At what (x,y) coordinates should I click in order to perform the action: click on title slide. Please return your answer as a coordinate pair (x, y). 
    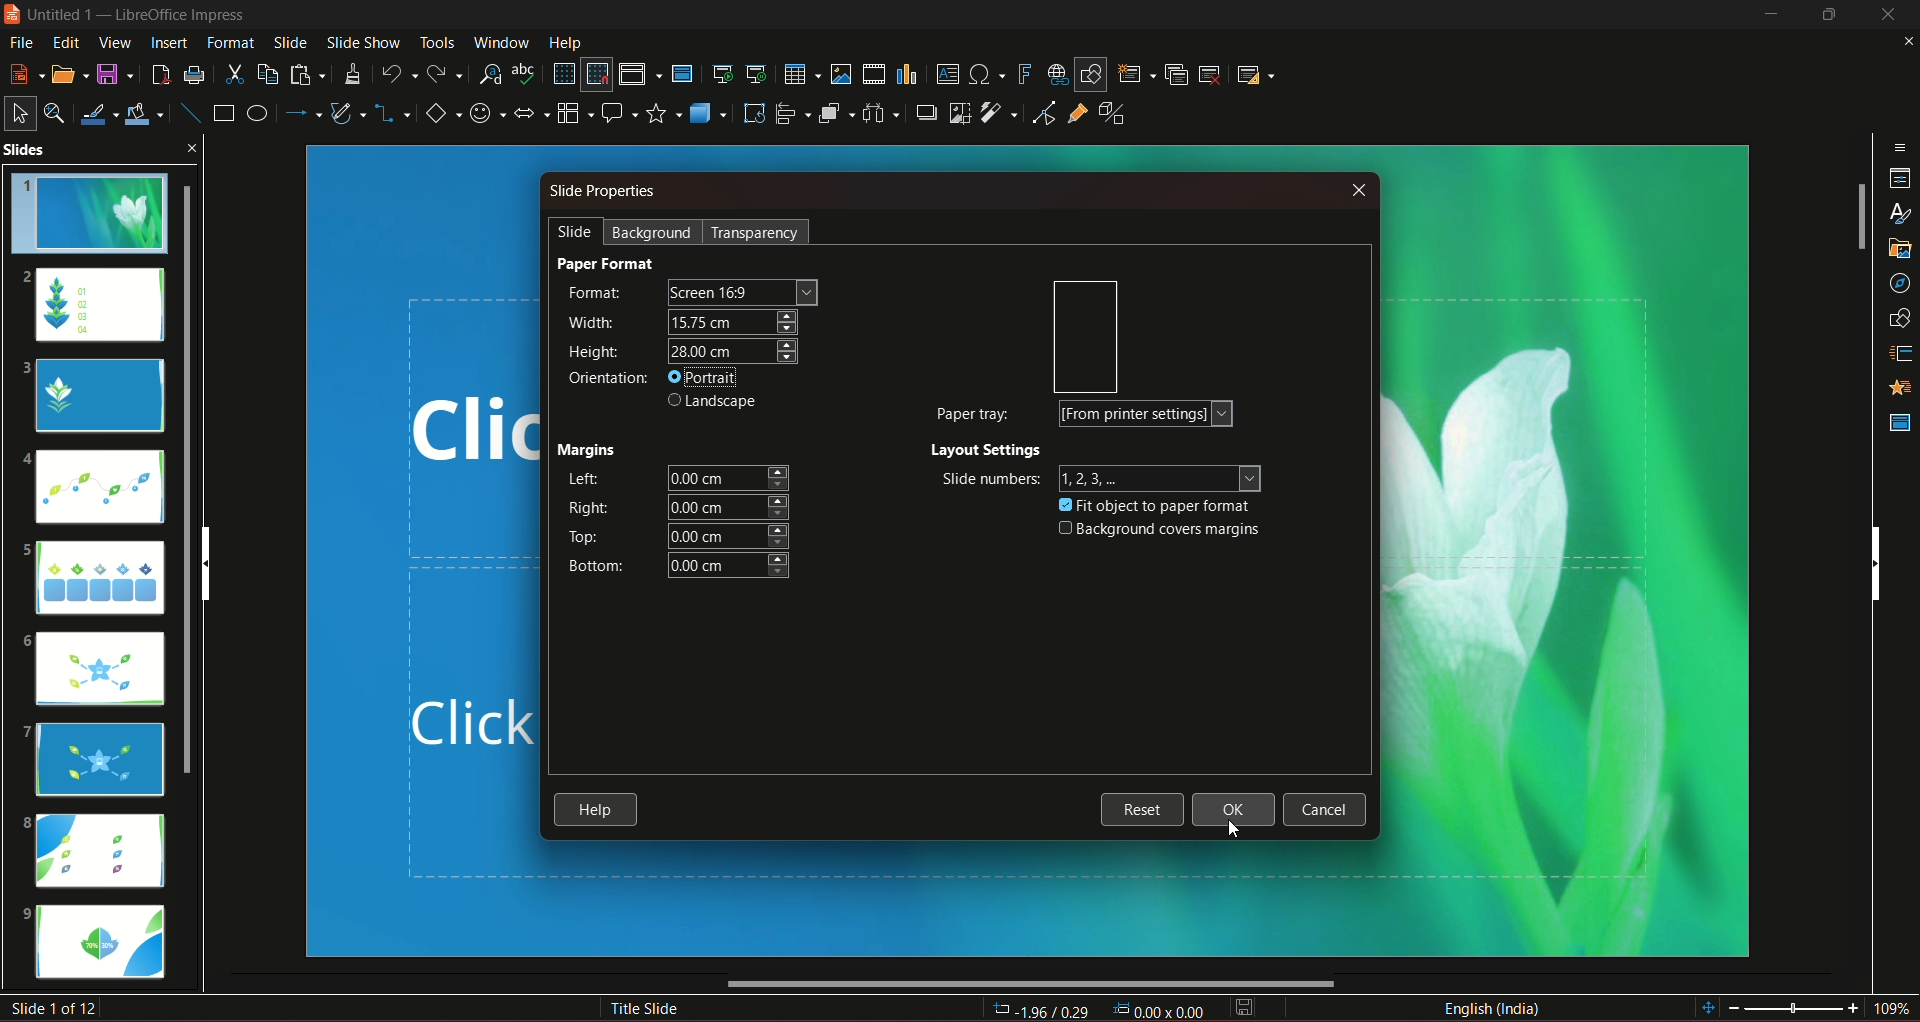
    Looking at the image, I should click on (641, 1007).